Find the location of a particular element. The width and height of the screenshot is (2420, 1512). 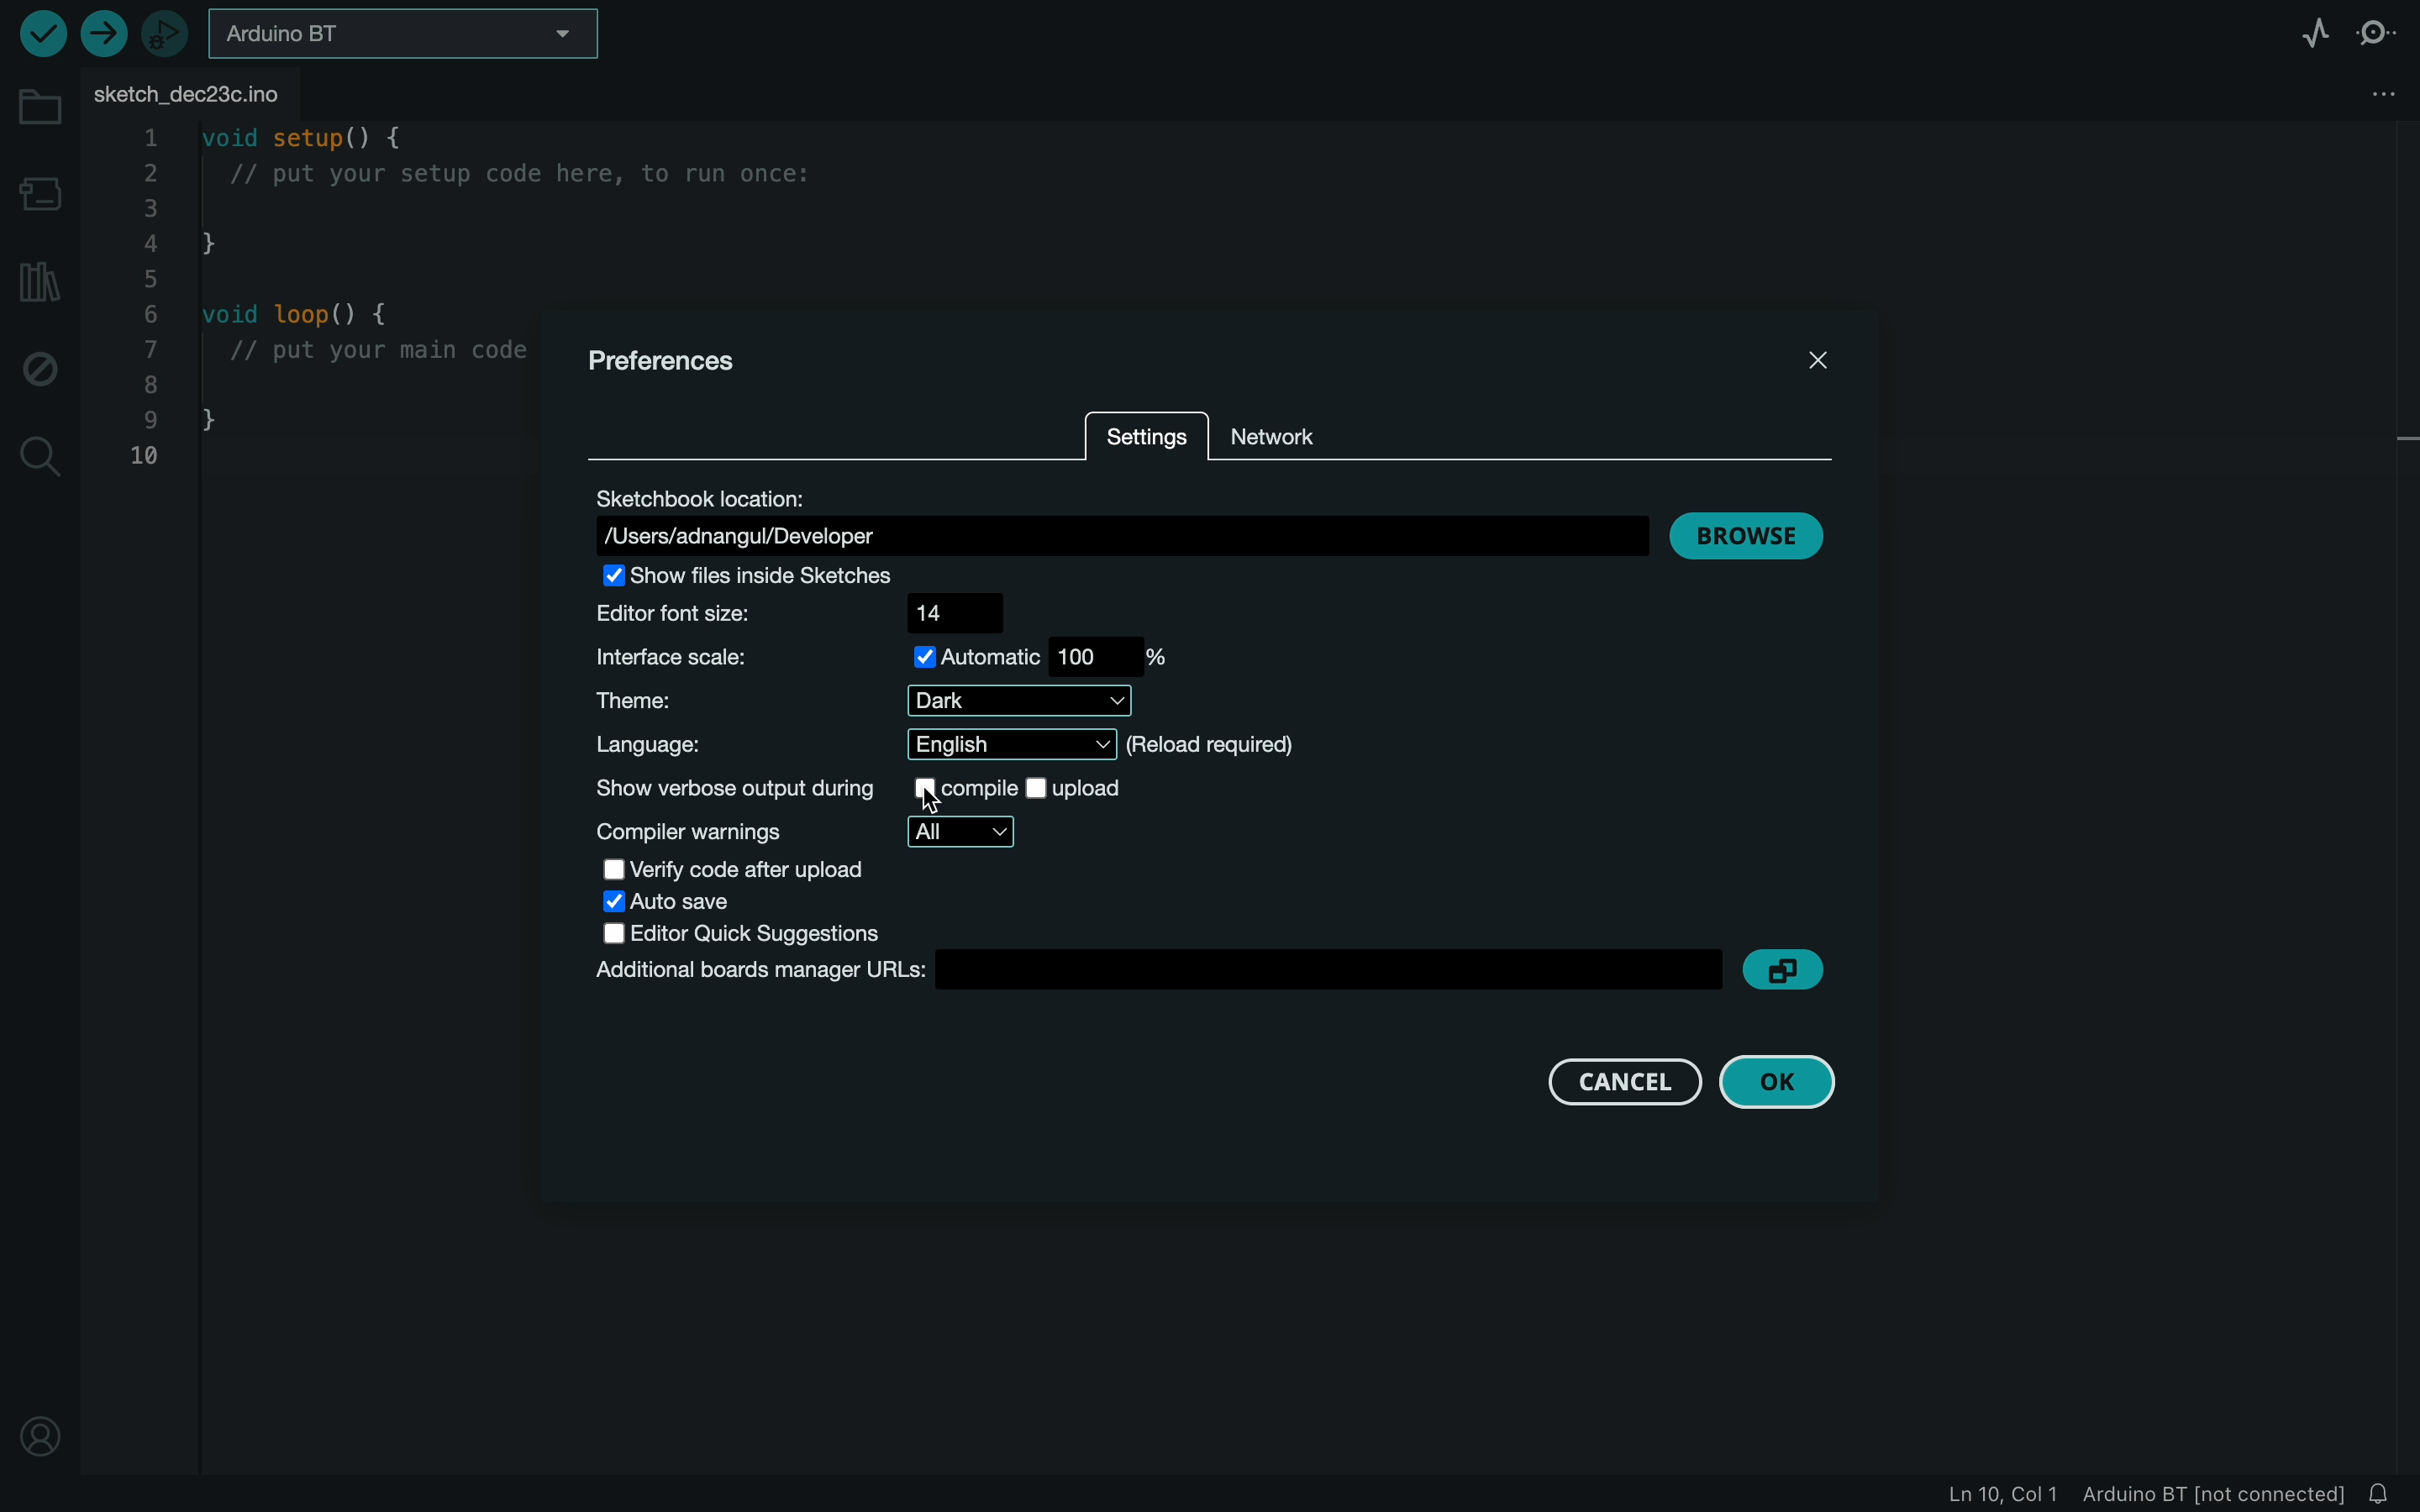

settings is located at coordinates (1144, 436).